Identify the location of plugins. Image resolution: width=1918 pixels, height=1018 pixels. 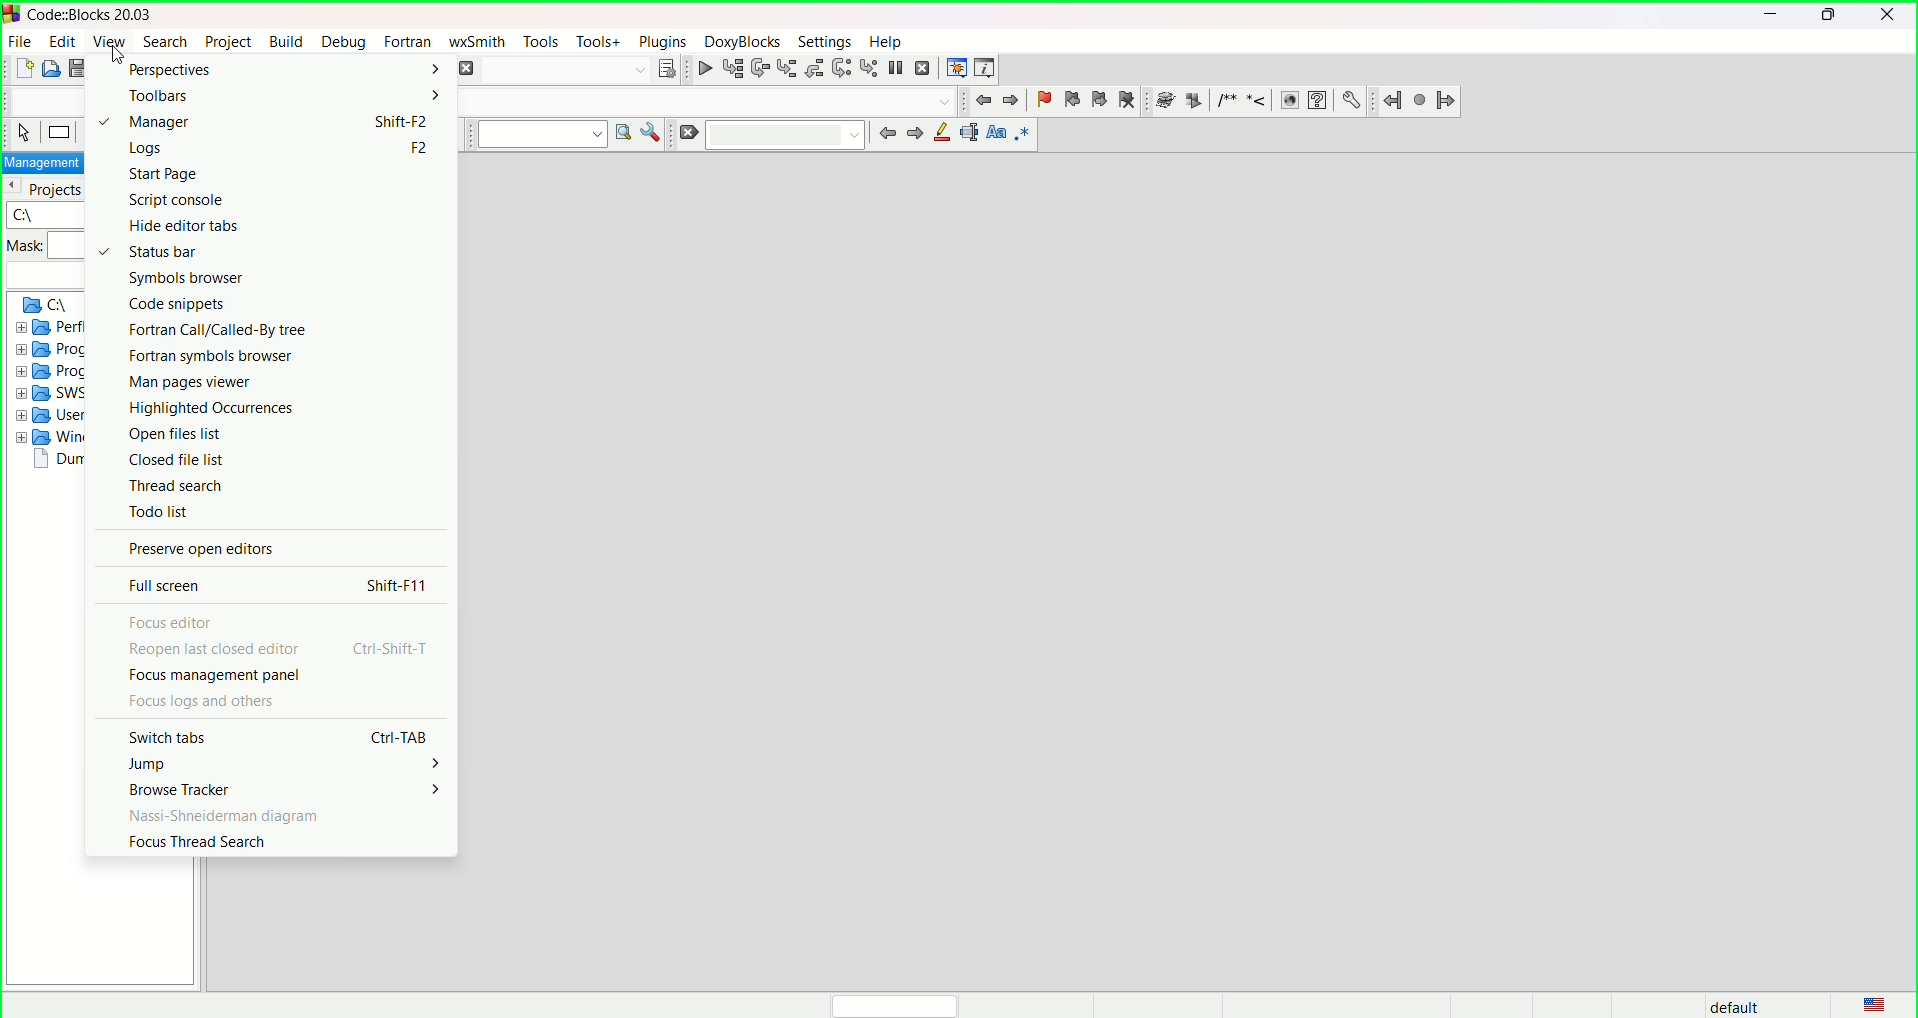
(660, 41).